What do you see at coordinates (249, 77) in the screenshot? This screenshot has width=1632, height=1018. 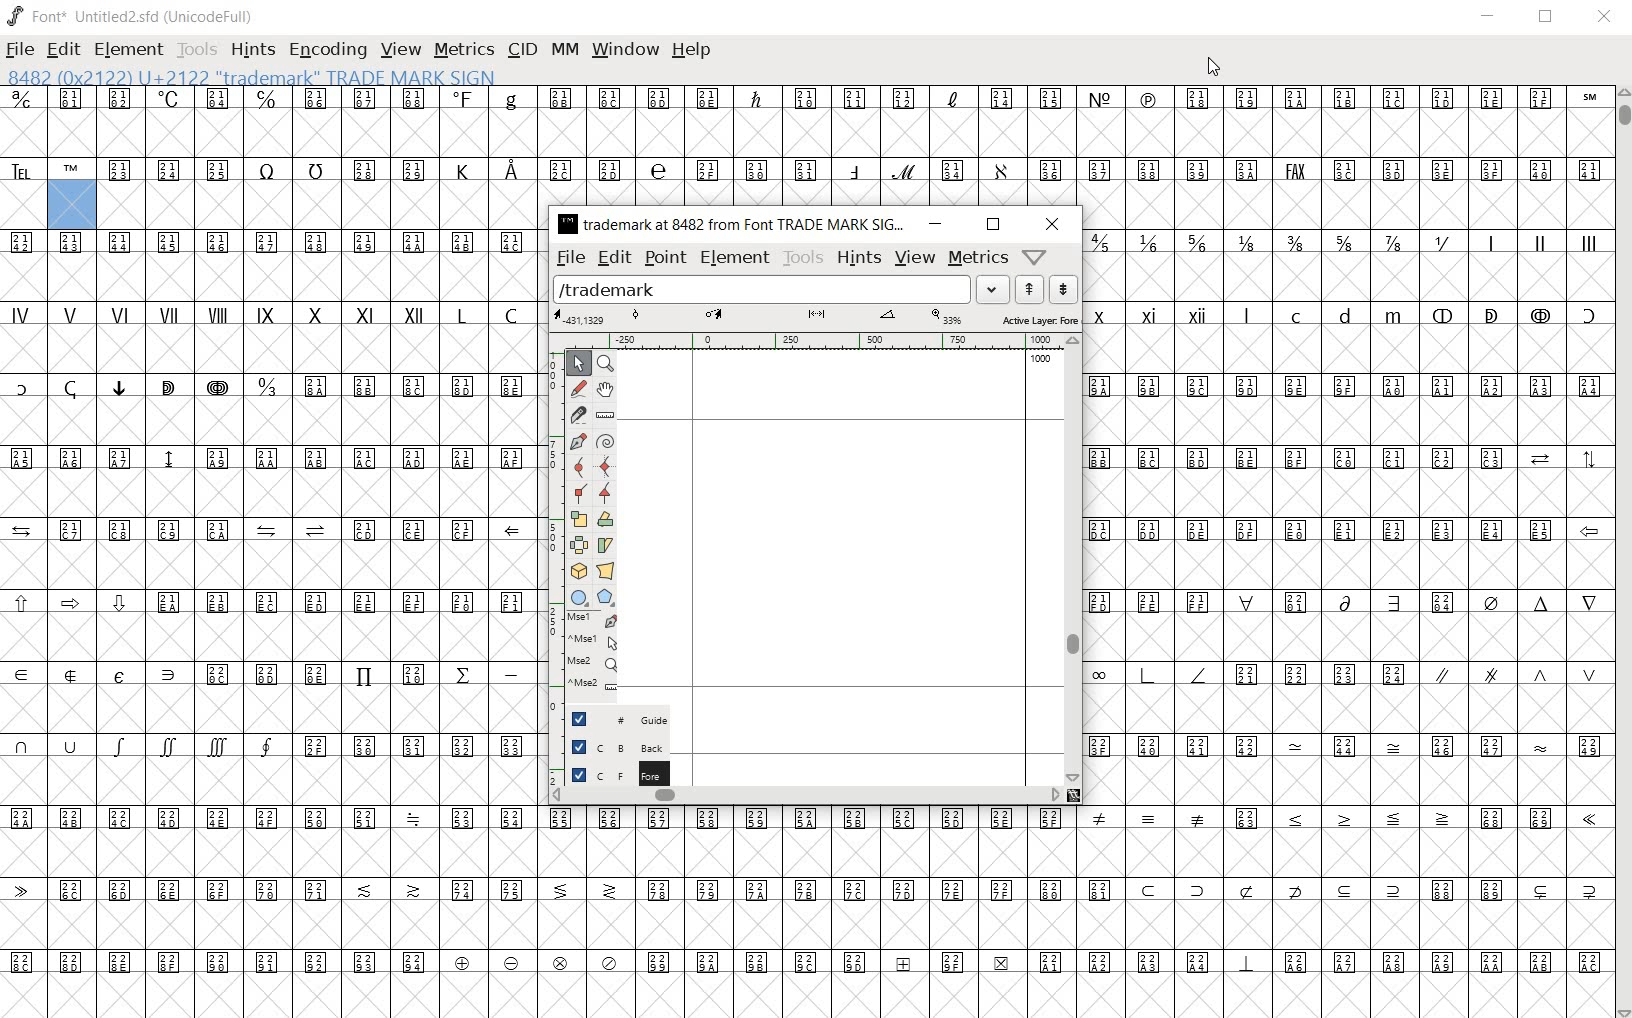 I see `8482 (0x2122) U+2122 "trademark" Trade Mark Sign` at bounding box center [249, 77].